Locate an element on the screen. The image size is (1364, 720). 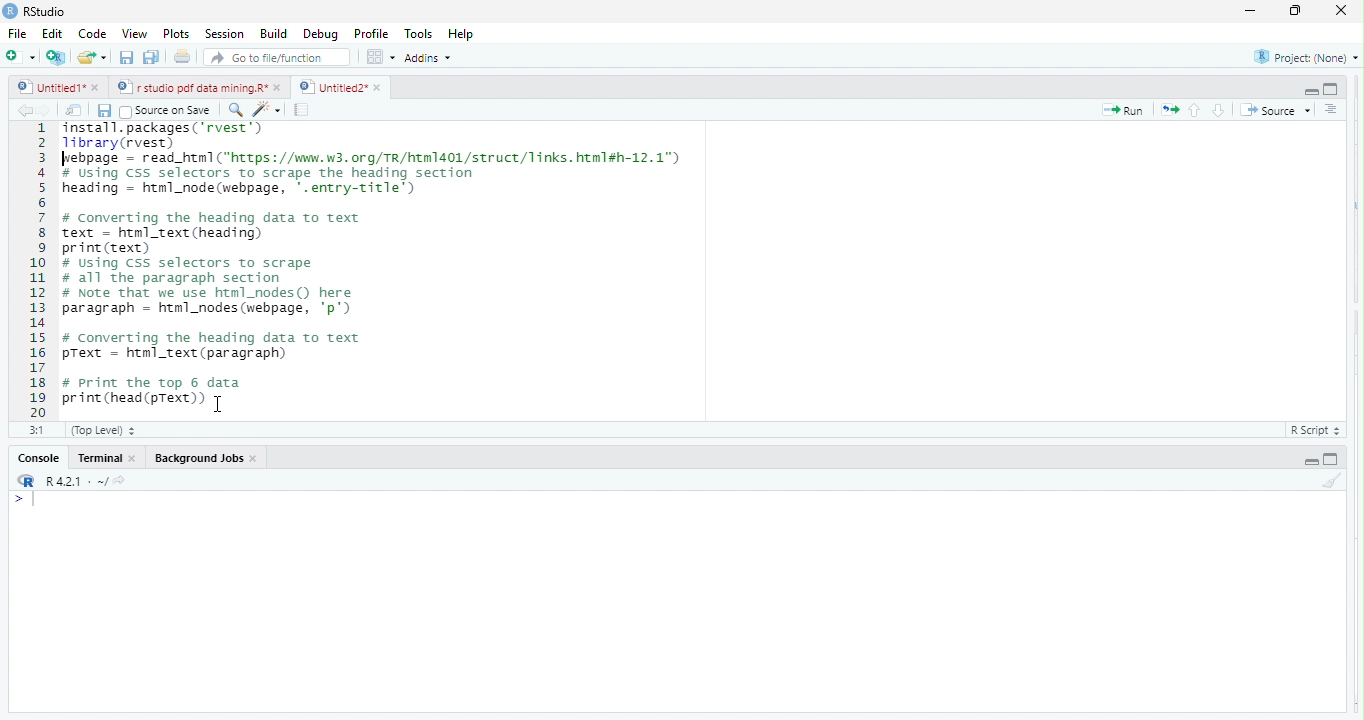
typing cursor is located at coordinates (29, 501).